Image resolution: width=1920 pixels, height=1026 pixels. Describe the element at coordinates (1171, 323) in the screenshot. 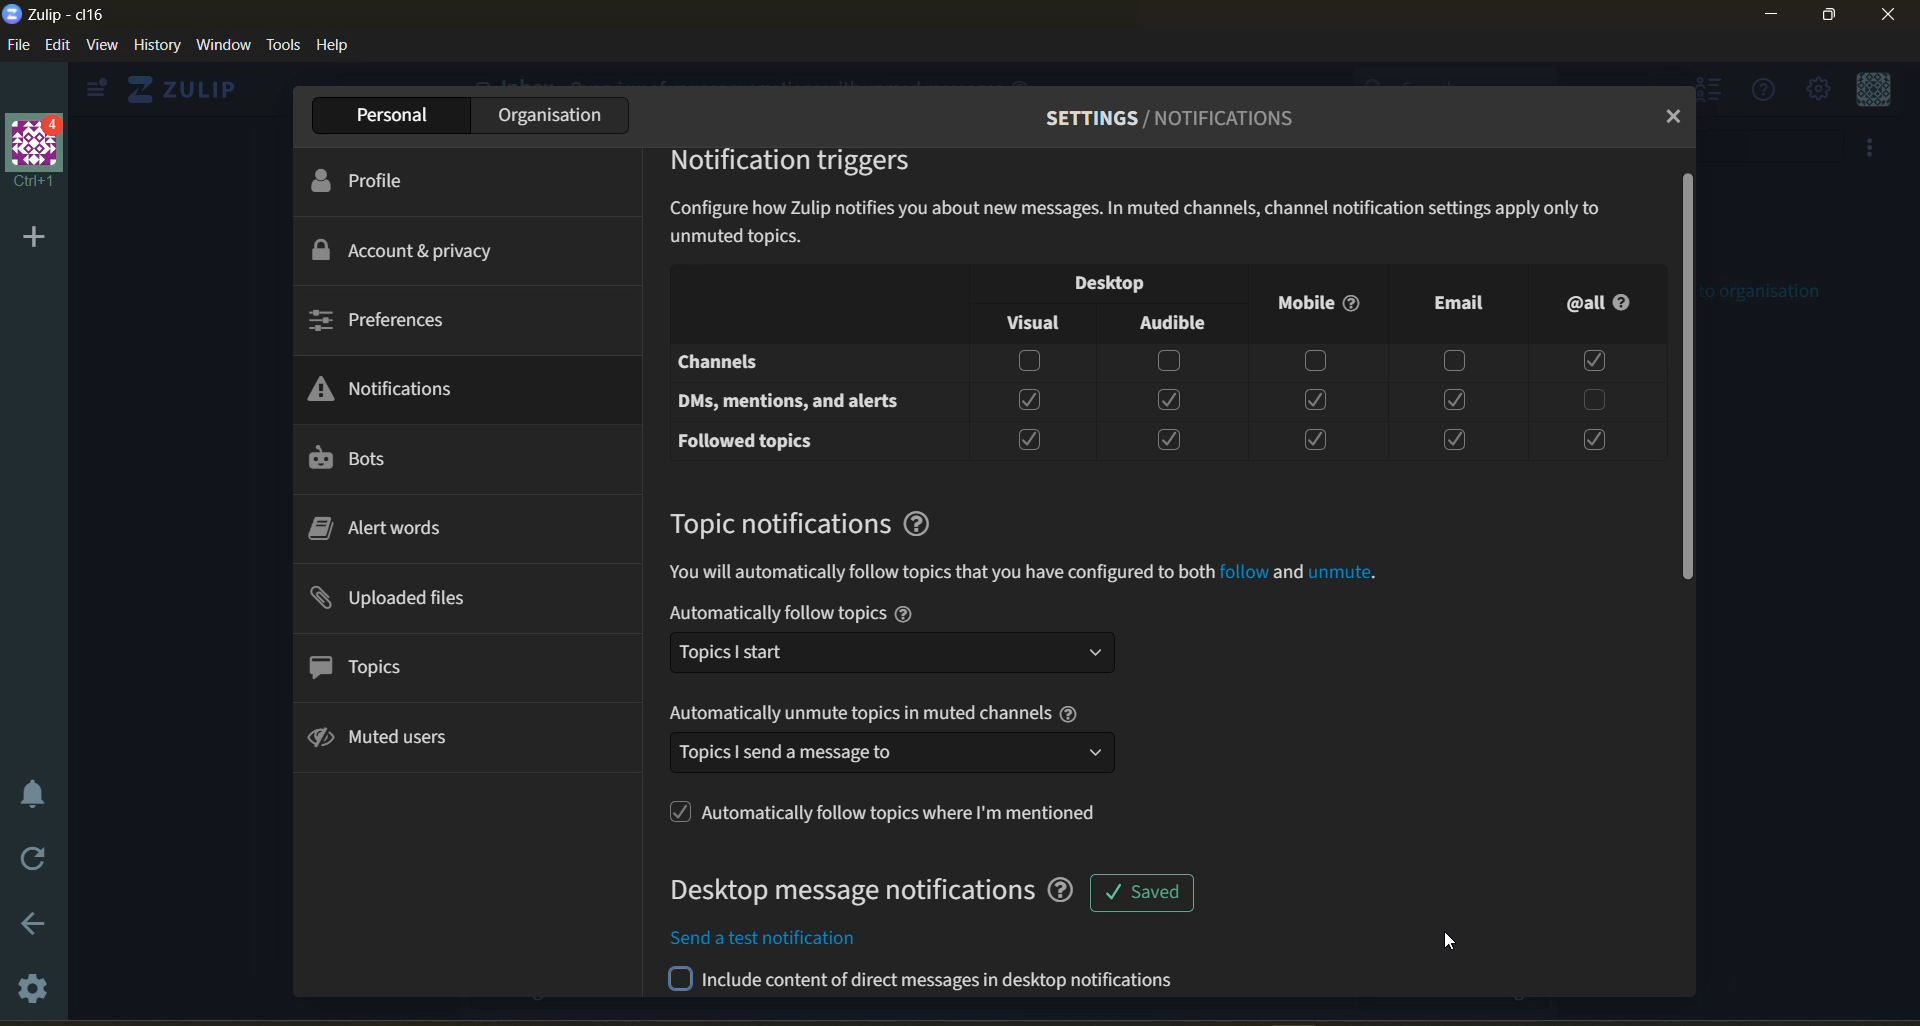

I see `Audible` at that location.